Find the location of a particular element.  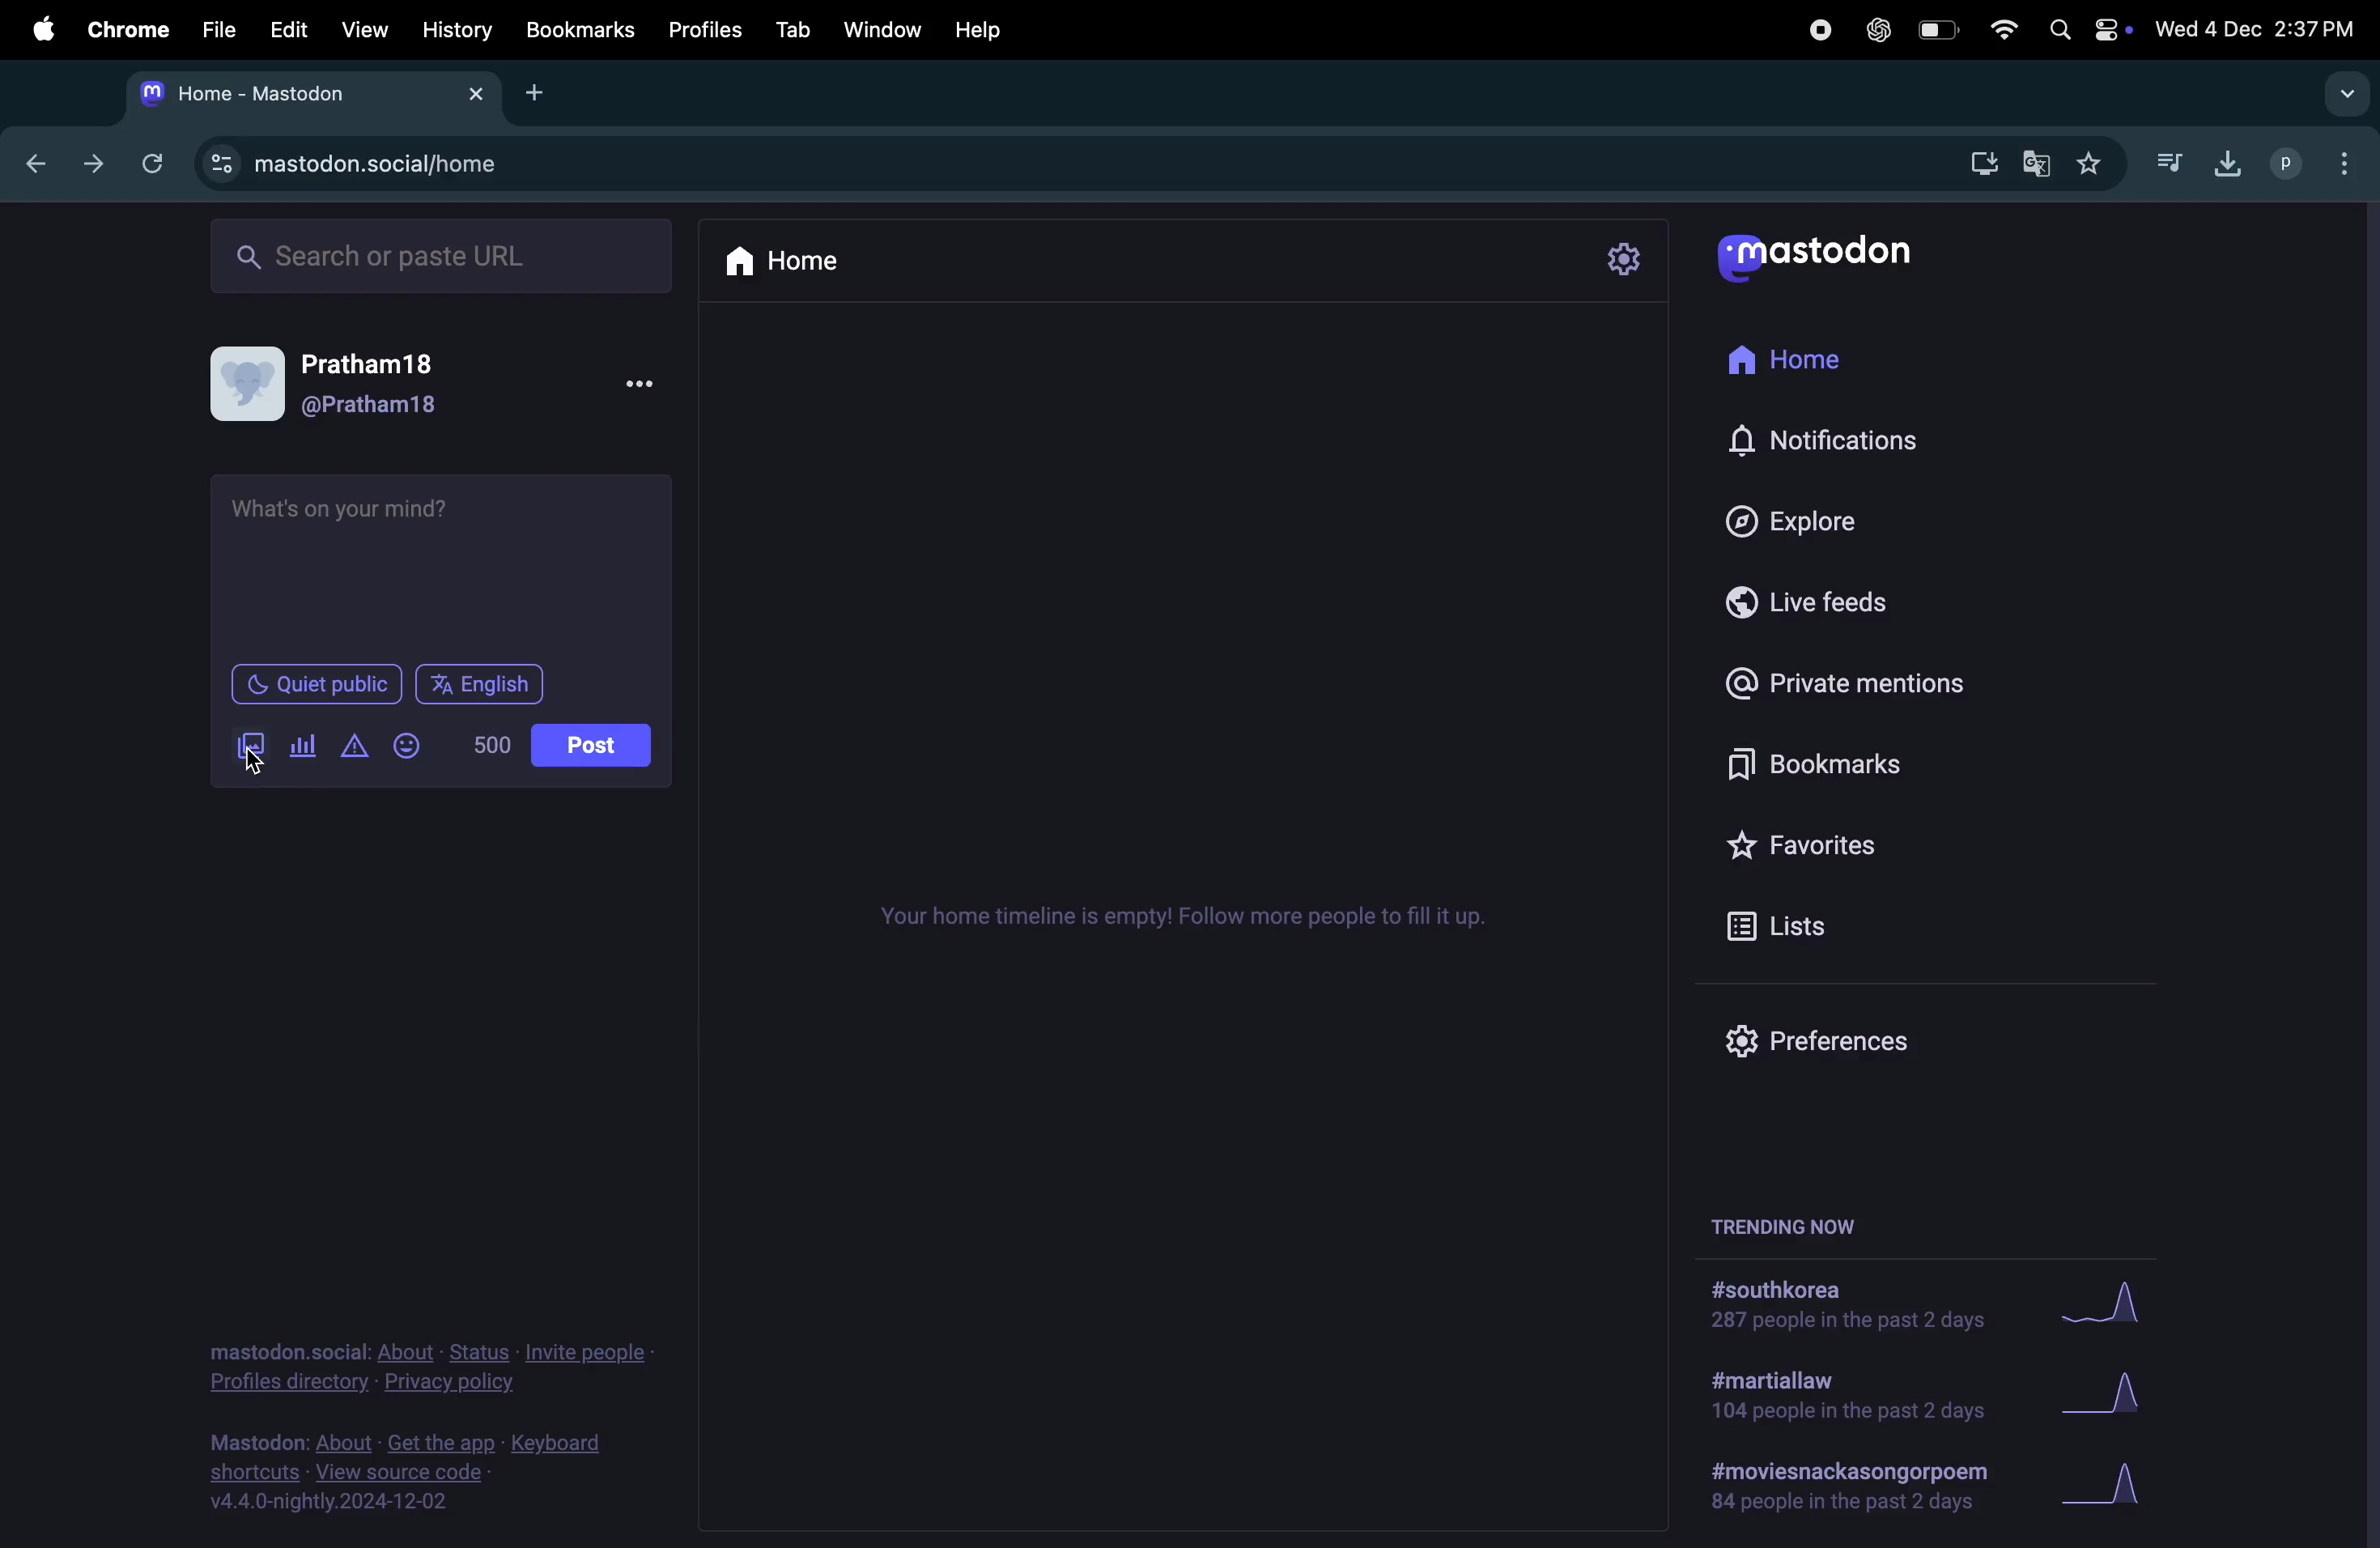

options is located at coordinates (636, 385).